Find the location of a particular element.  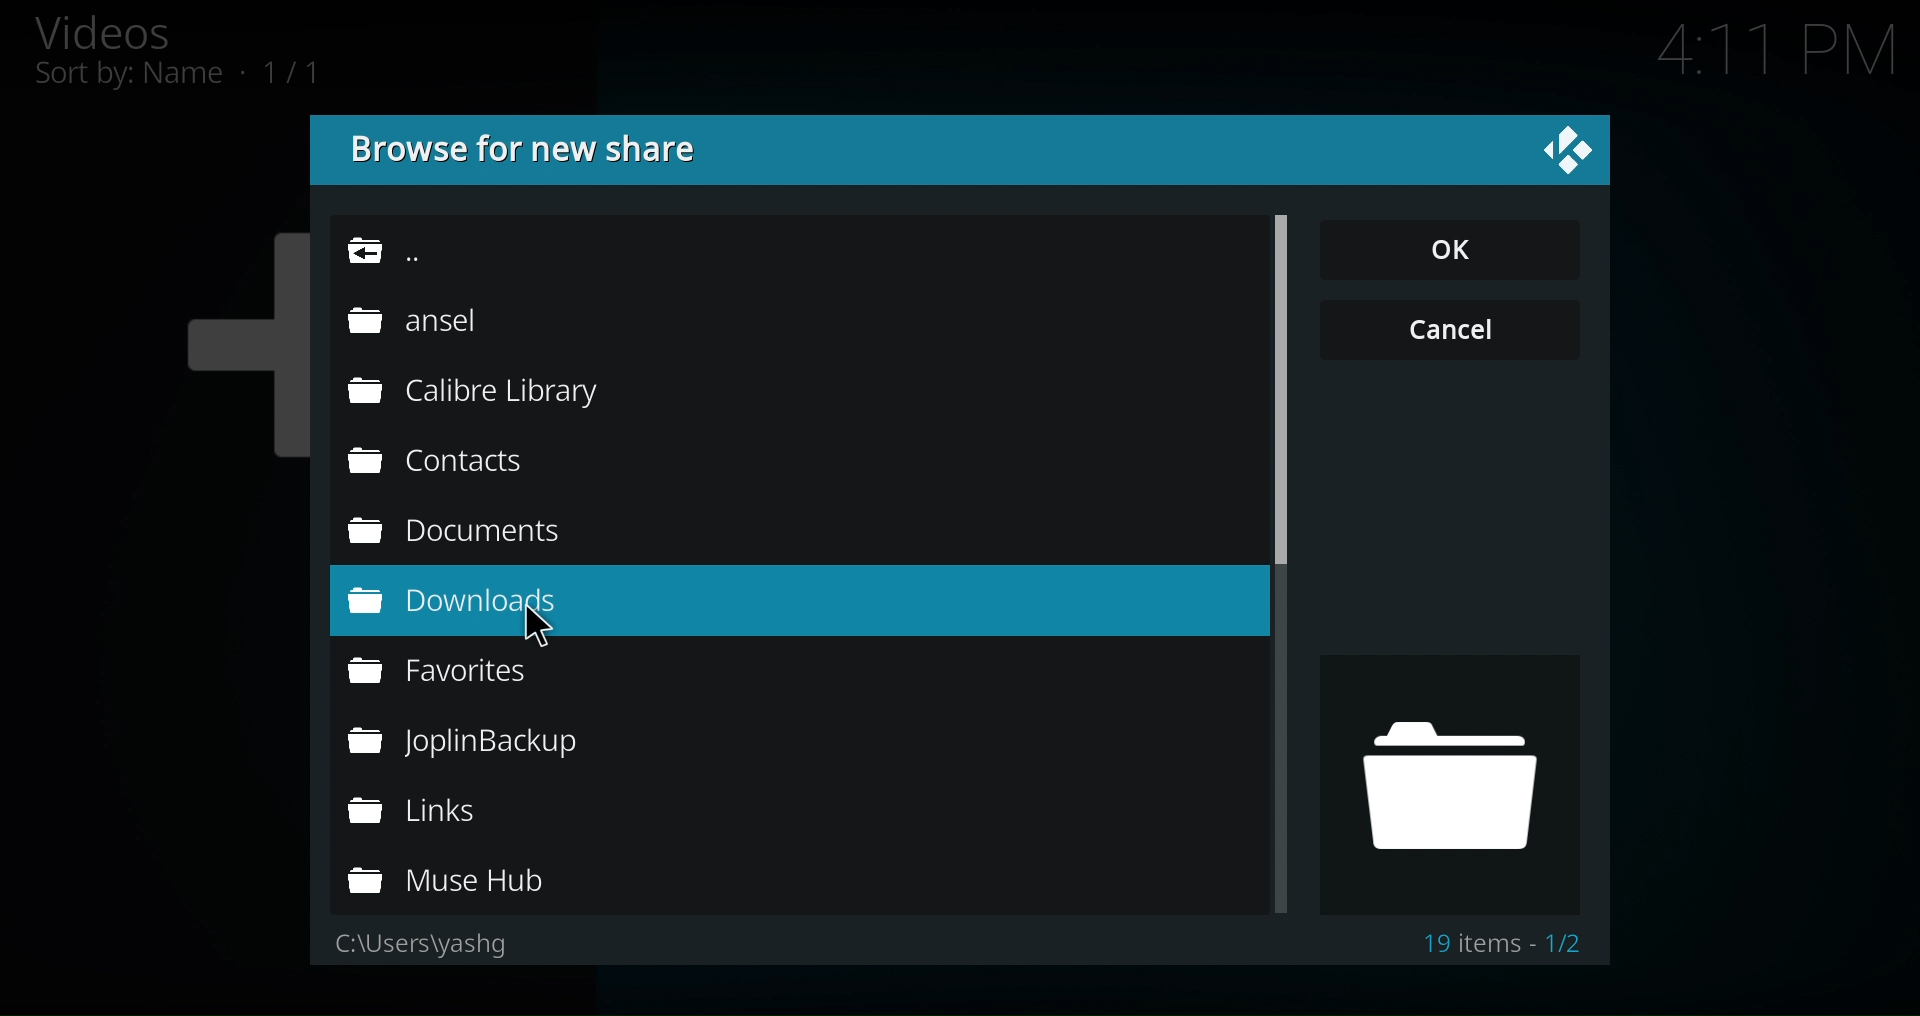

JoplinBackup is located at coordinates (461, 740).